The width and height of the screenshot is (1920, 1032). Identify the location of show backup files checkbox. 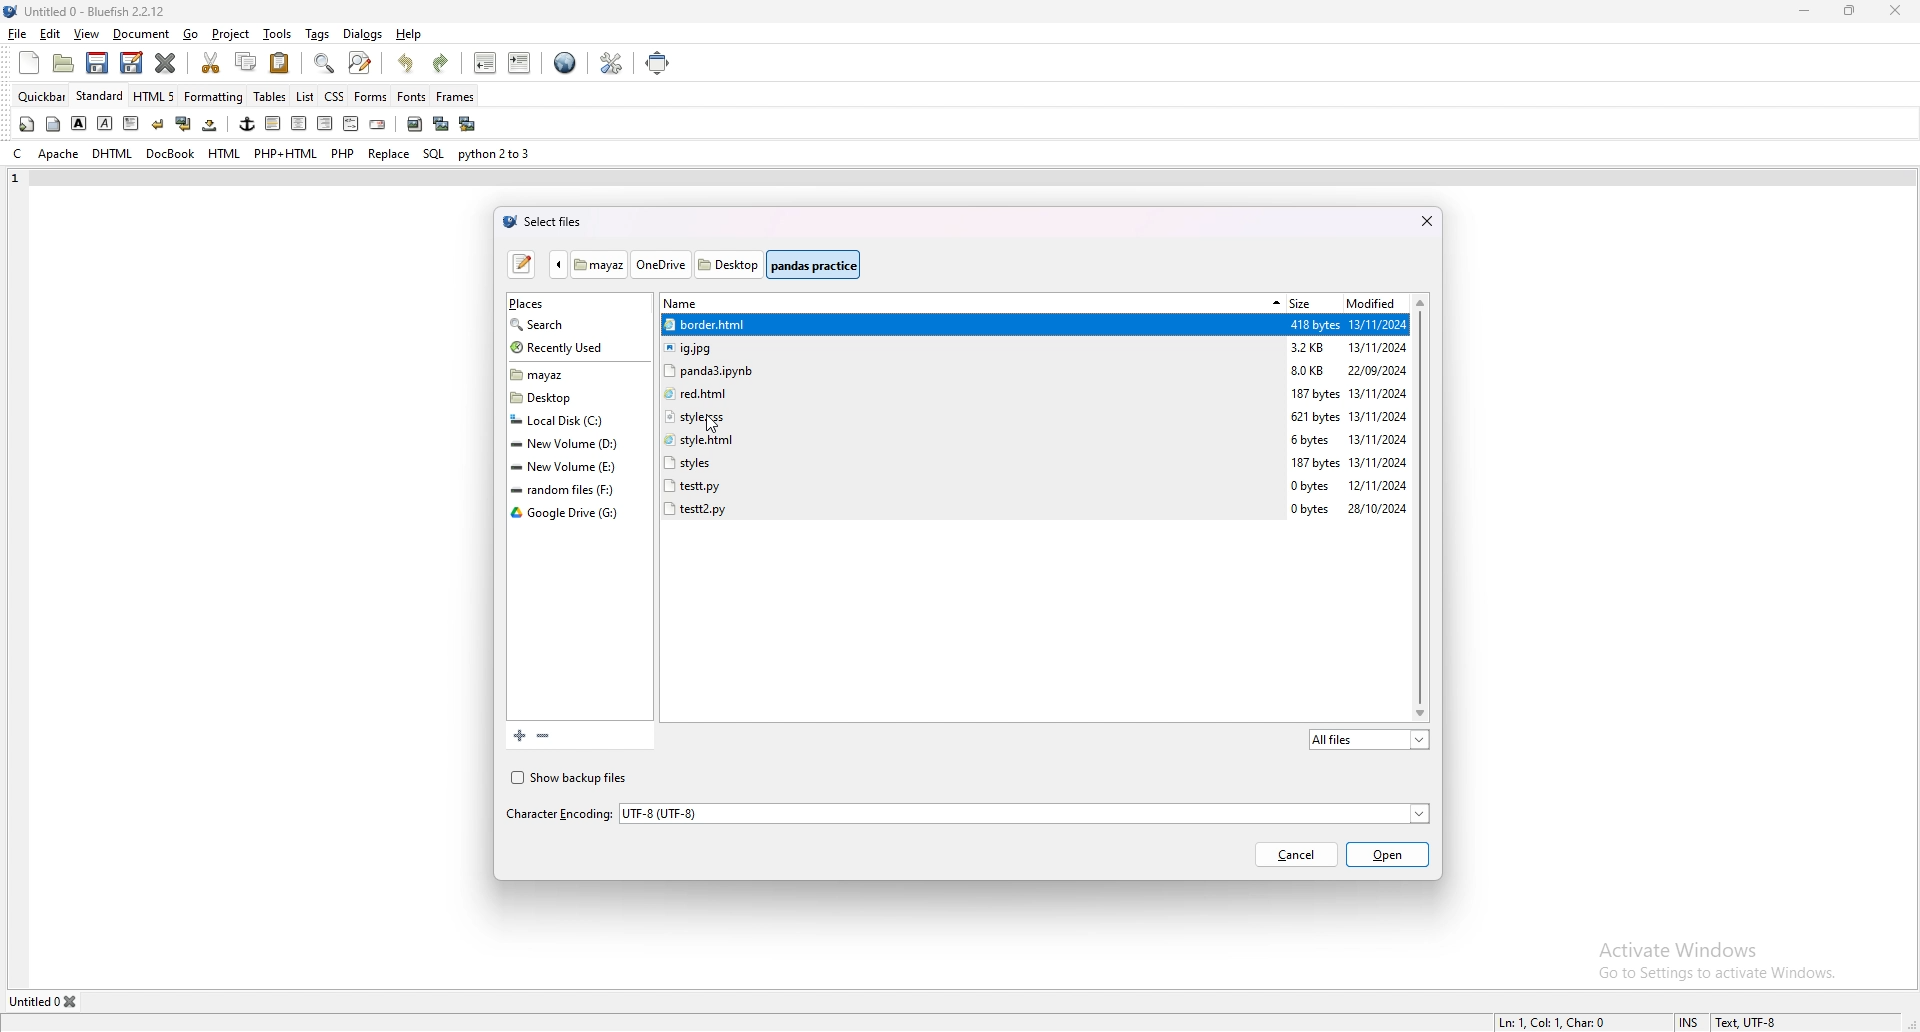
(574, 777).